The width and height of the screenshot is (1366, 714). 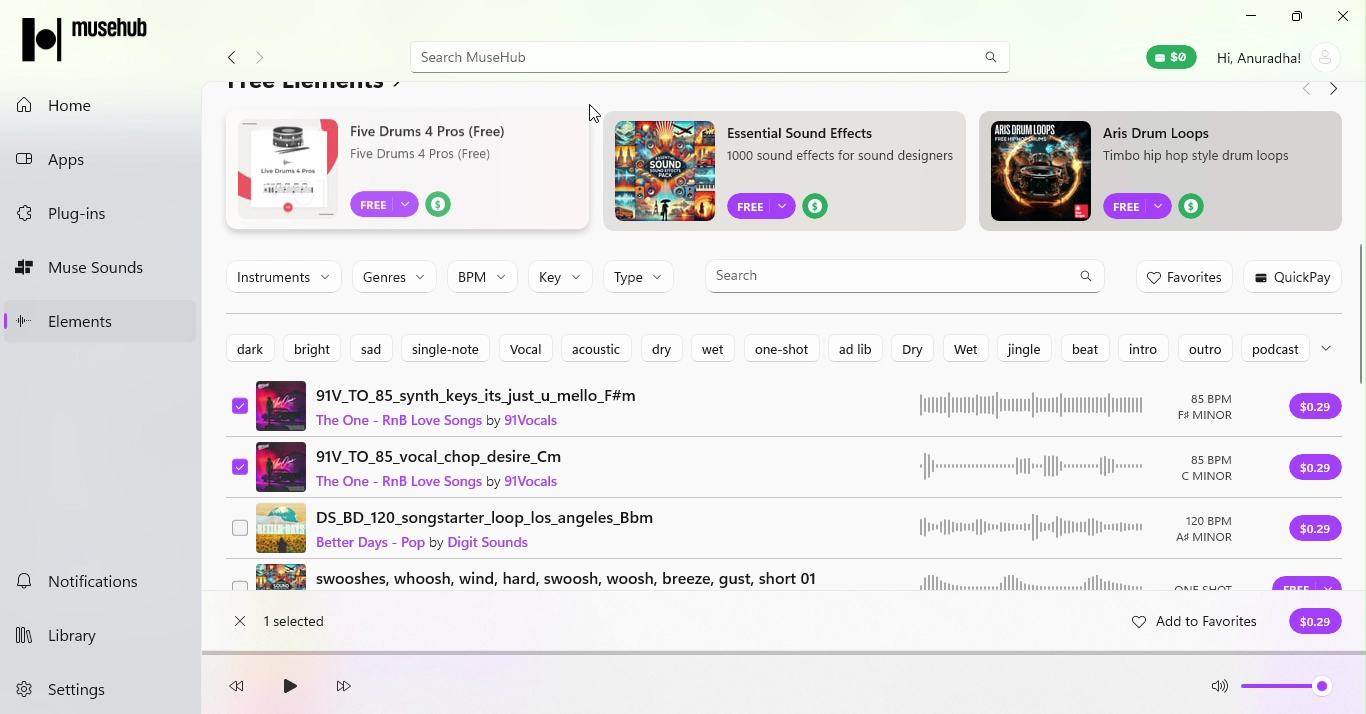 What do you see at coordinates (595, 110) in the screenshot?
I see `cursor` at bounding box center [595, 110].